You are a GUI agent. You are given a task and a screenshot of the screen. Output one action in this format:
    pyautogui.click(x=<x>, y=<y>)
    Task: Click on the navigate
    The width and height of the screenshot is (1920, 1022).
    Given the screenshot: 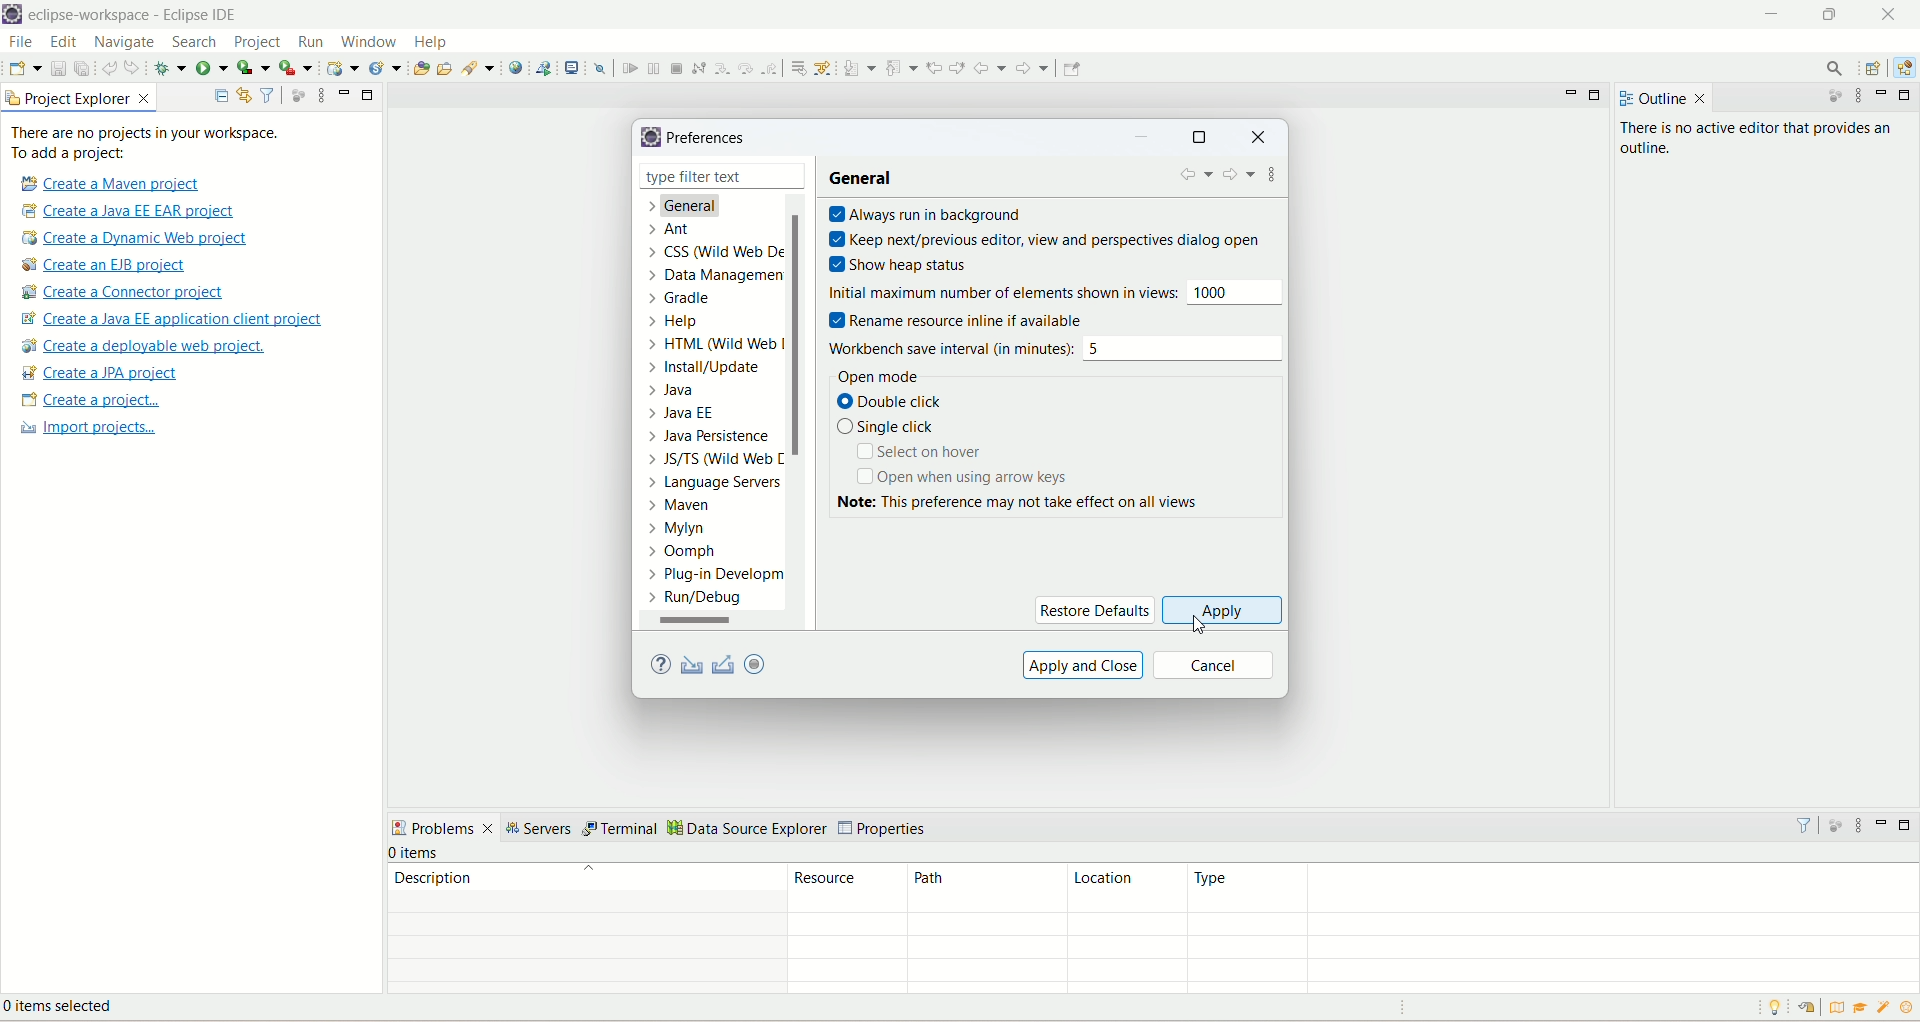 What is the action you would take?
    pyautogui.click(x=128, y=43)
    